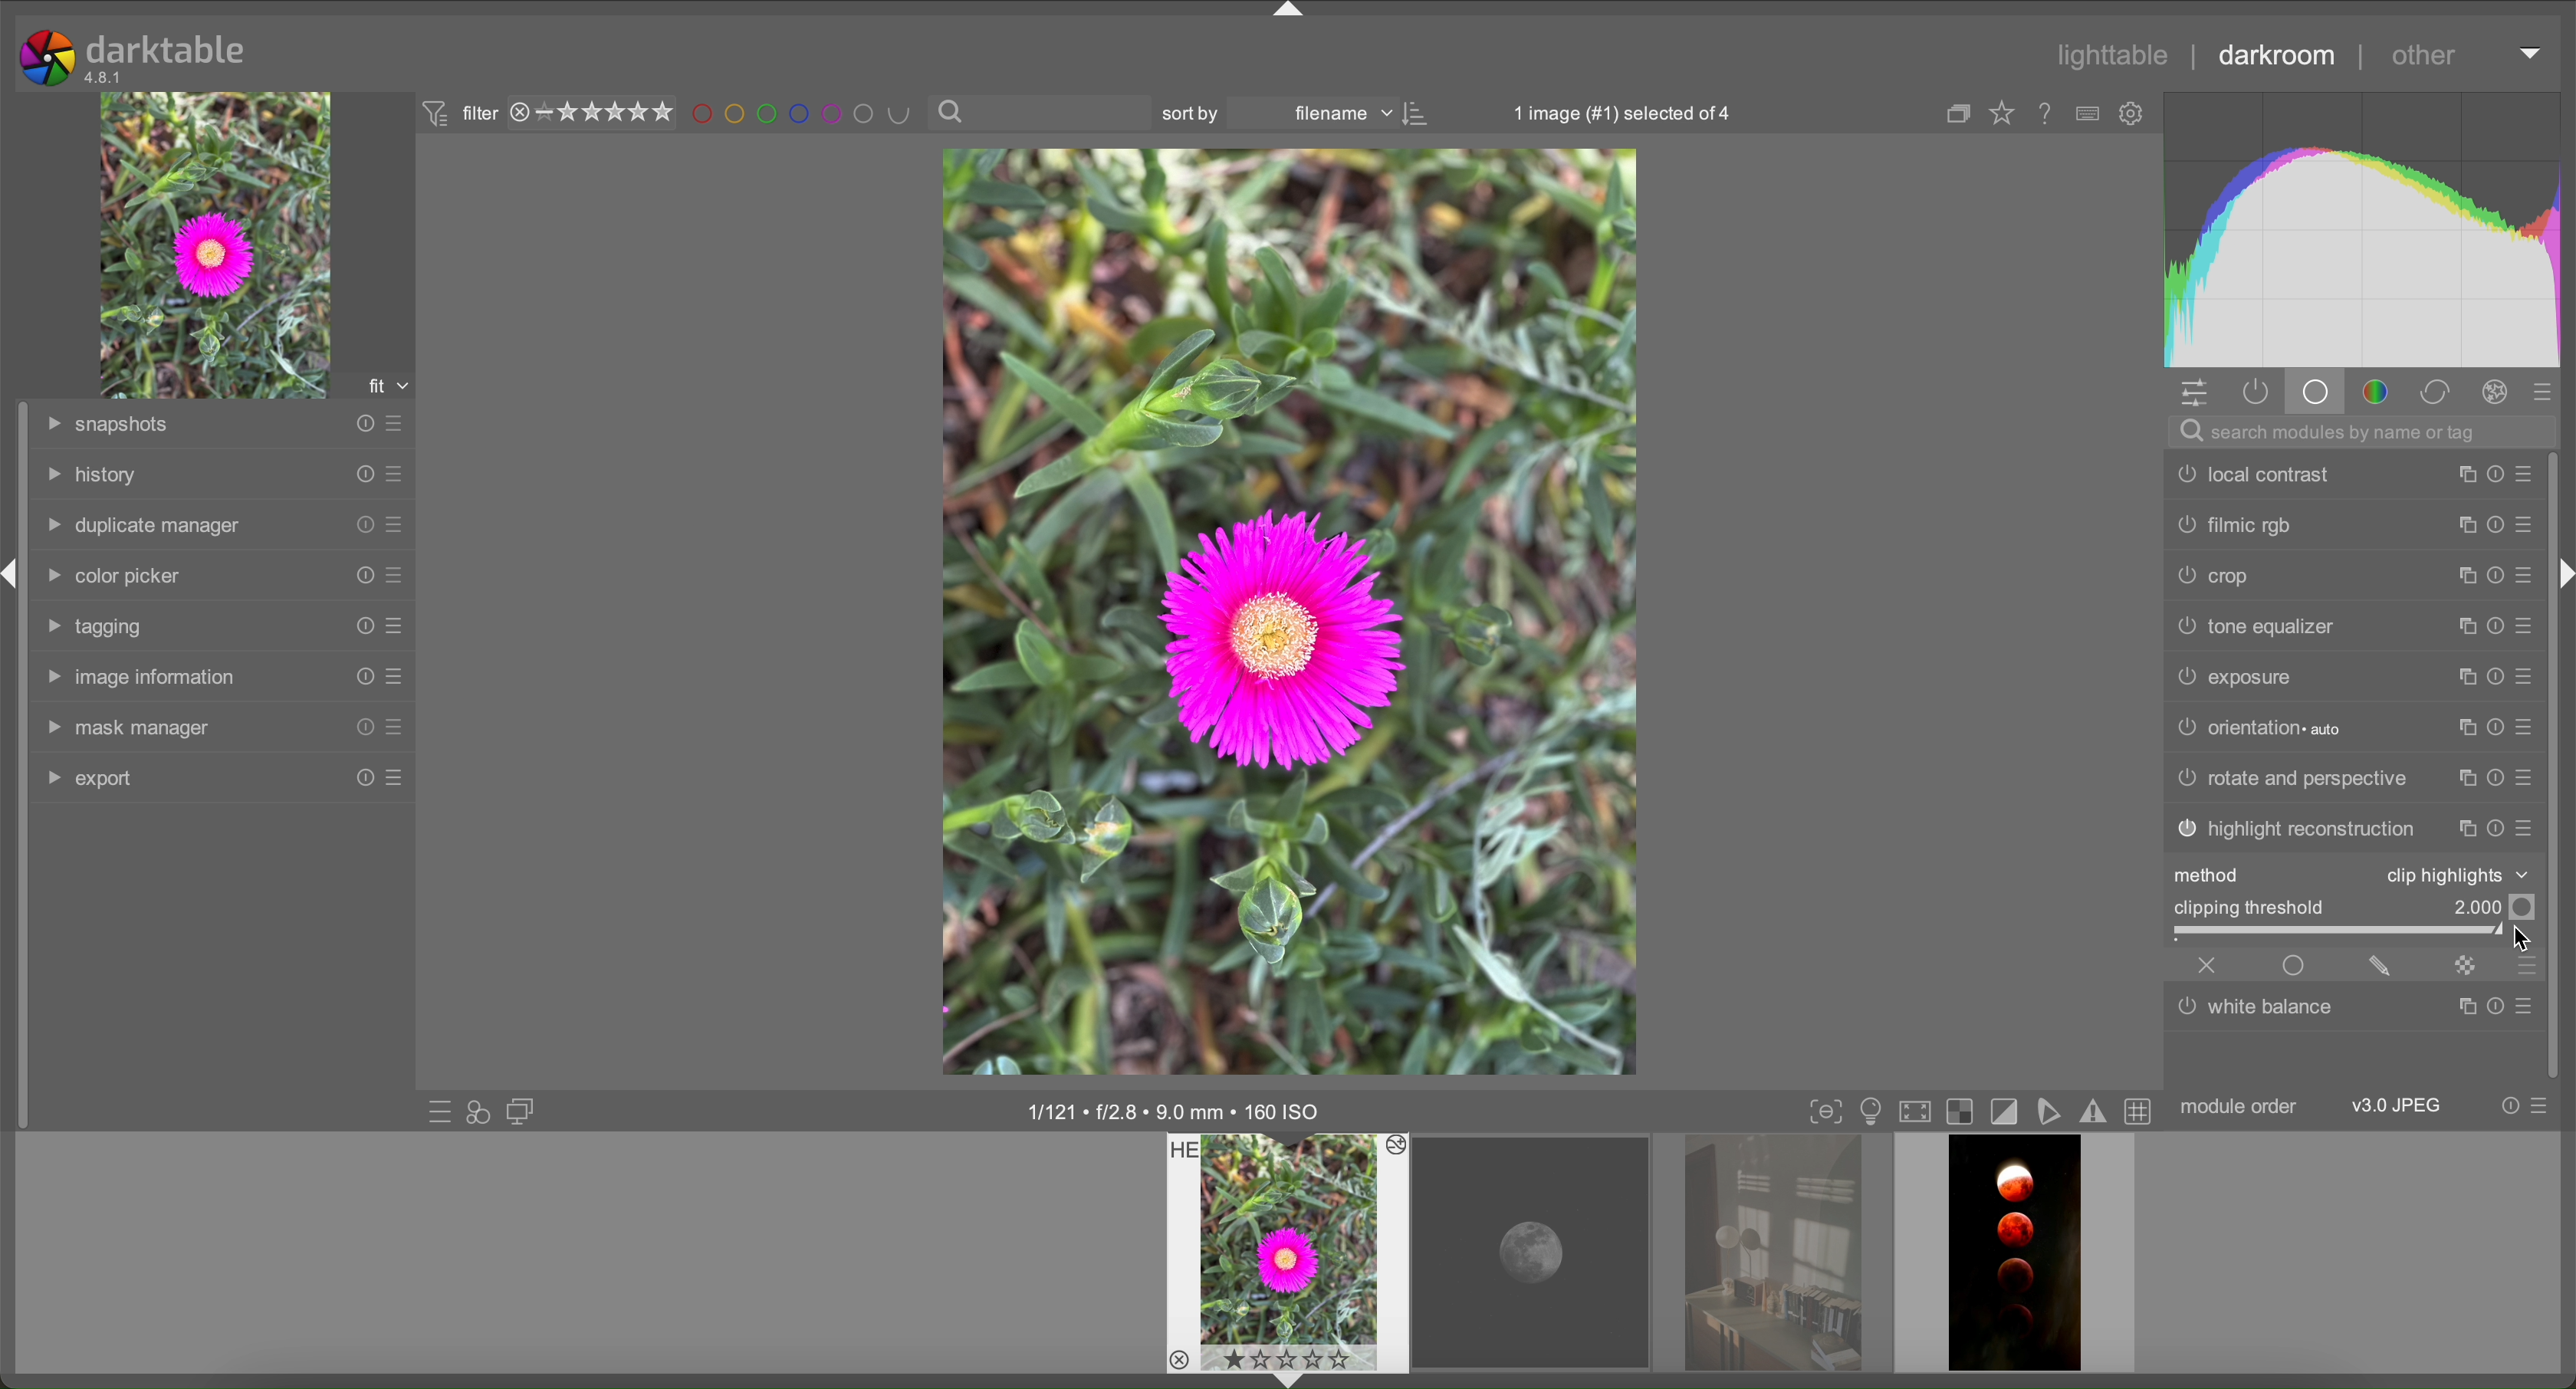 The height and width of the screenshot is (1389, 2576). What do you see at coordinates (1340, 114) in the screenshot?
I see `filename` at bounding box center [1340, 114].